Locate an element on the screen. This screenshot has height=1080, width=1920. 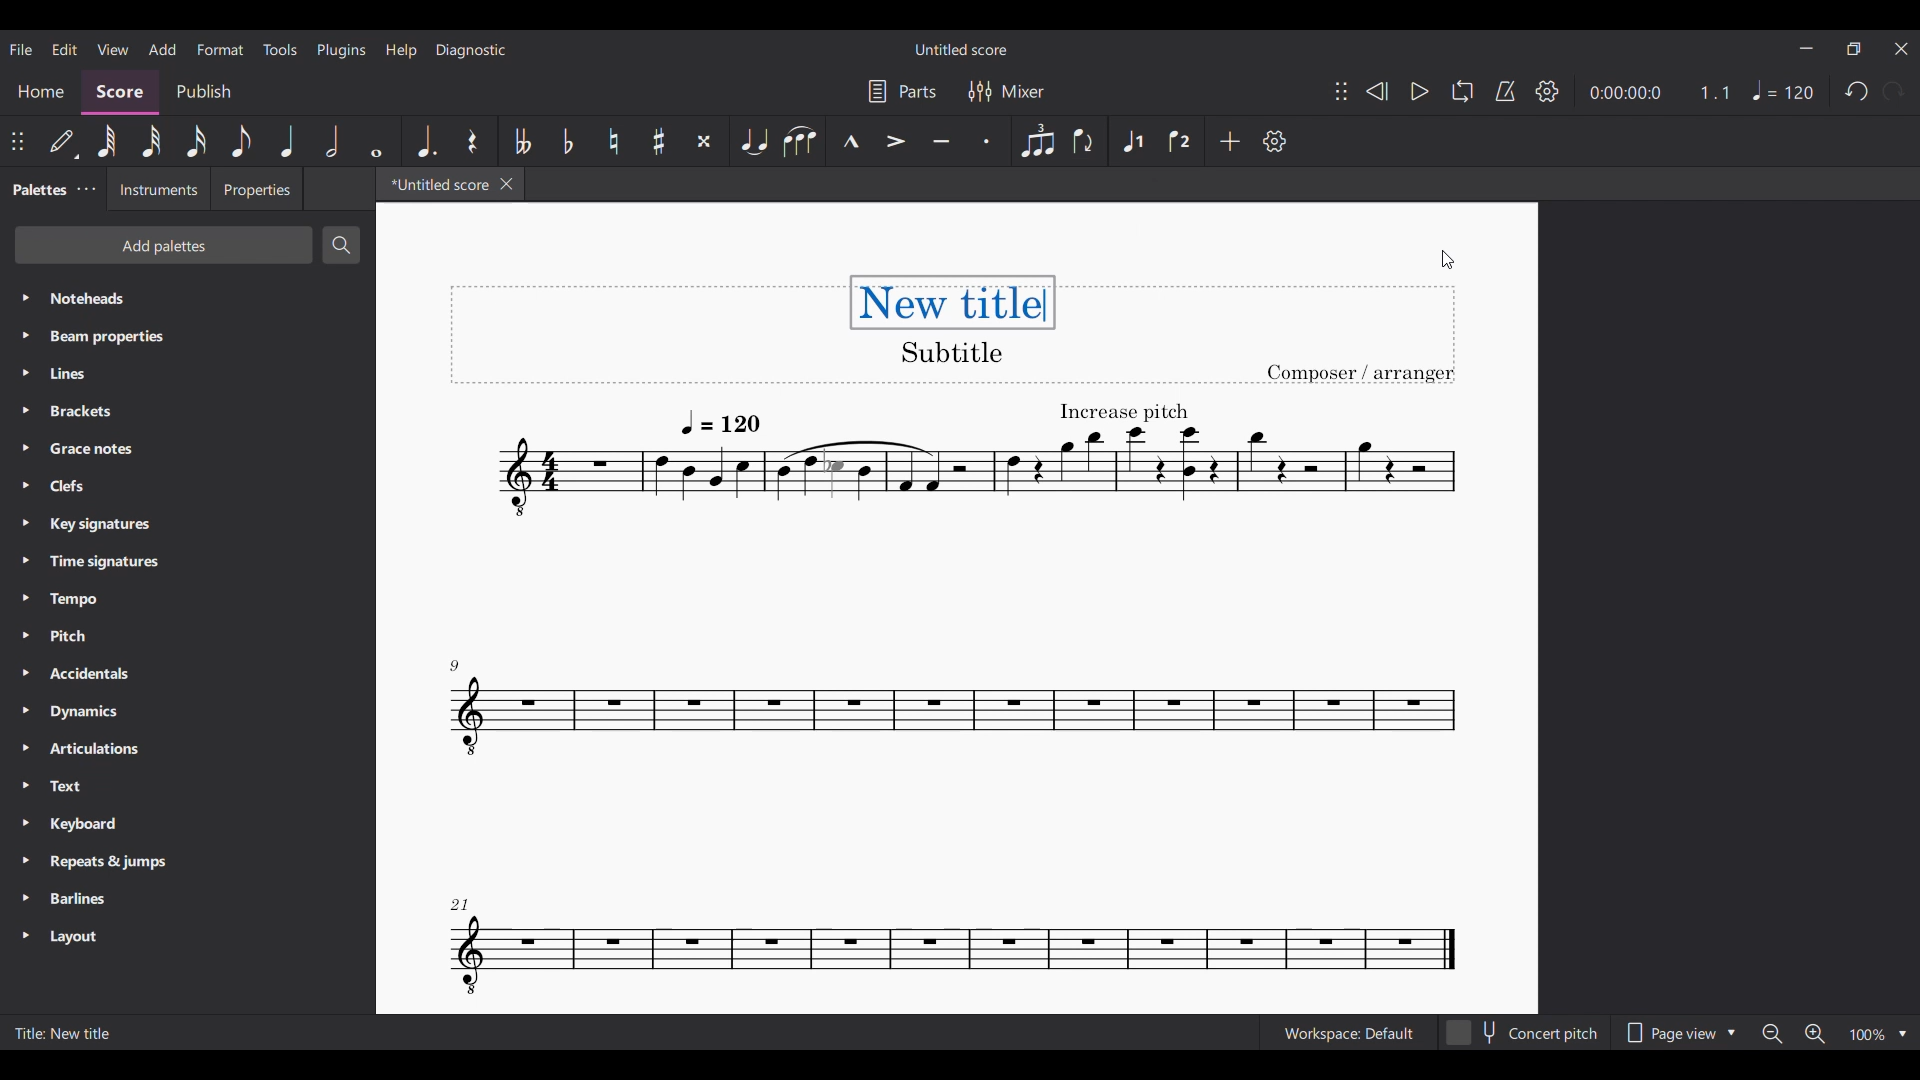
Accent is located at coordinates (895, 141).